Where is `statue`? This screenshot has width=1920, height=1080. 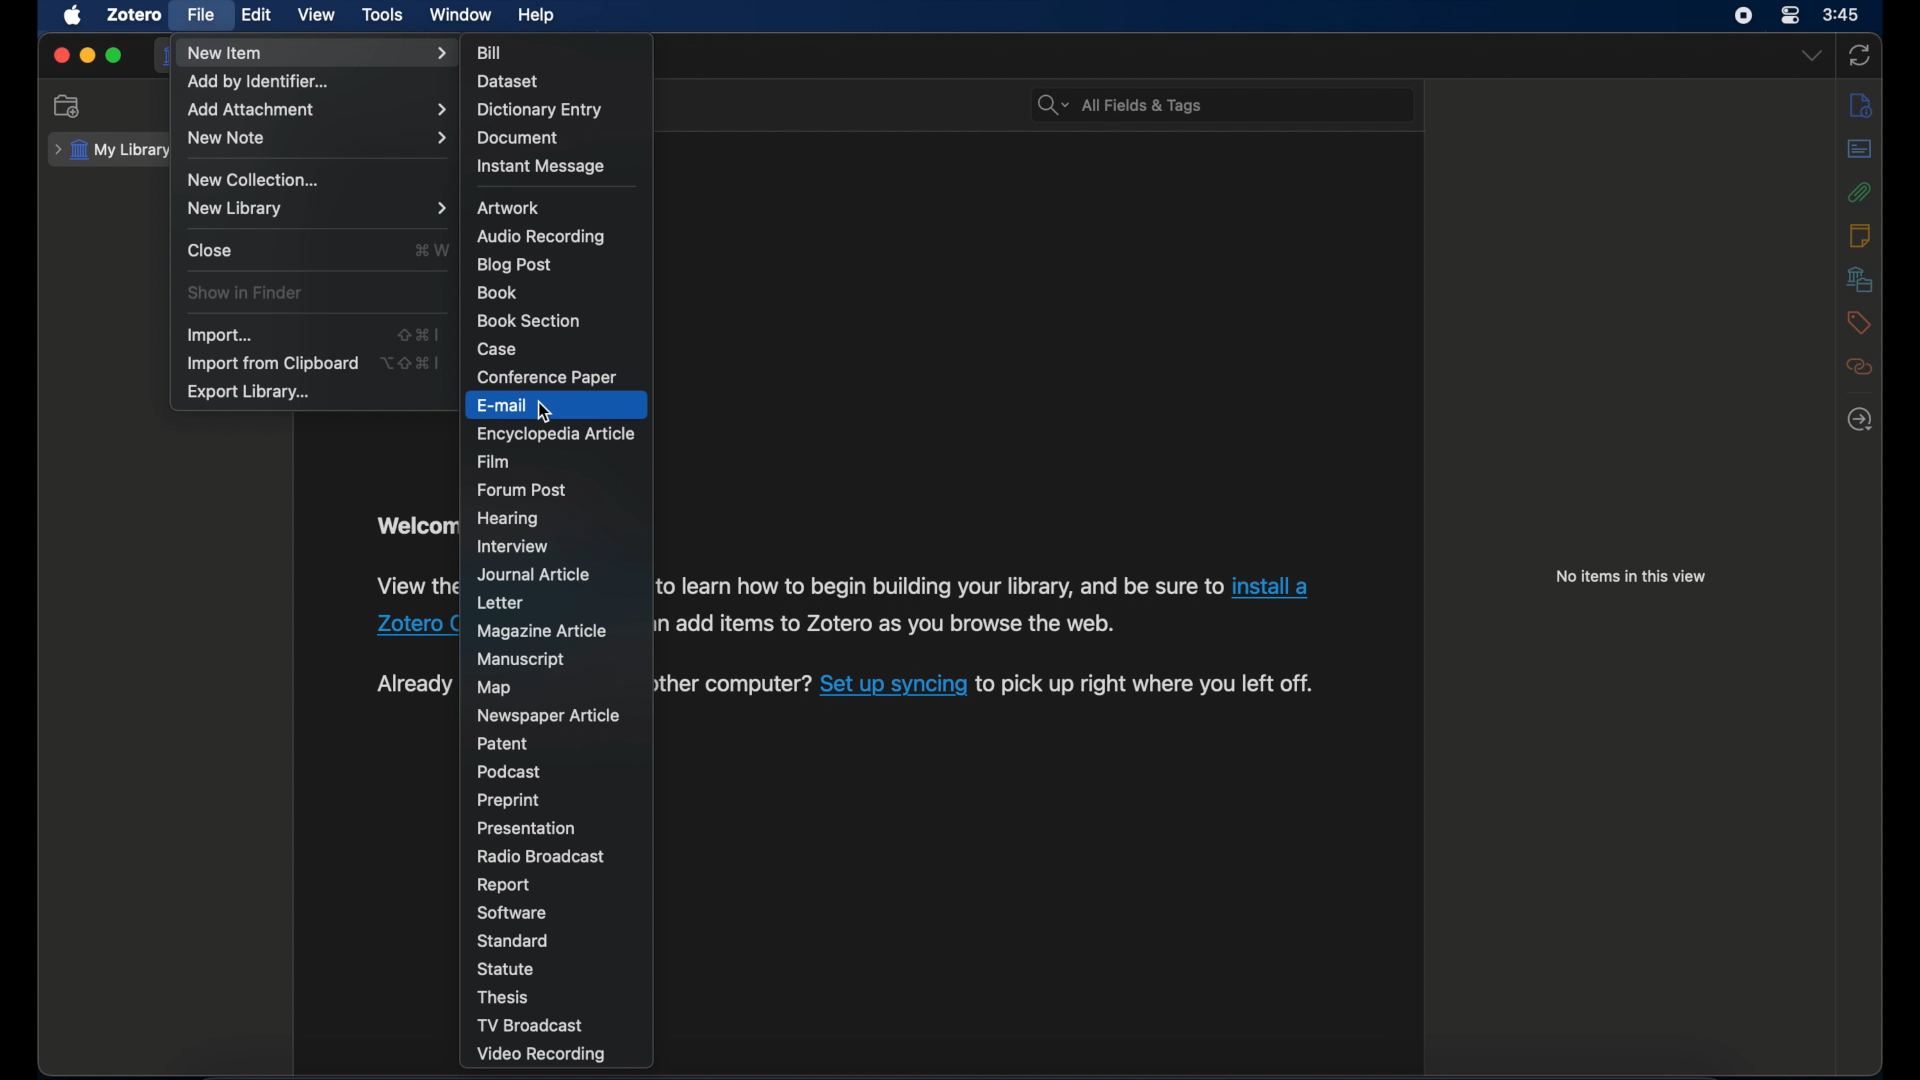 statue is located at coordinates (508, 969).